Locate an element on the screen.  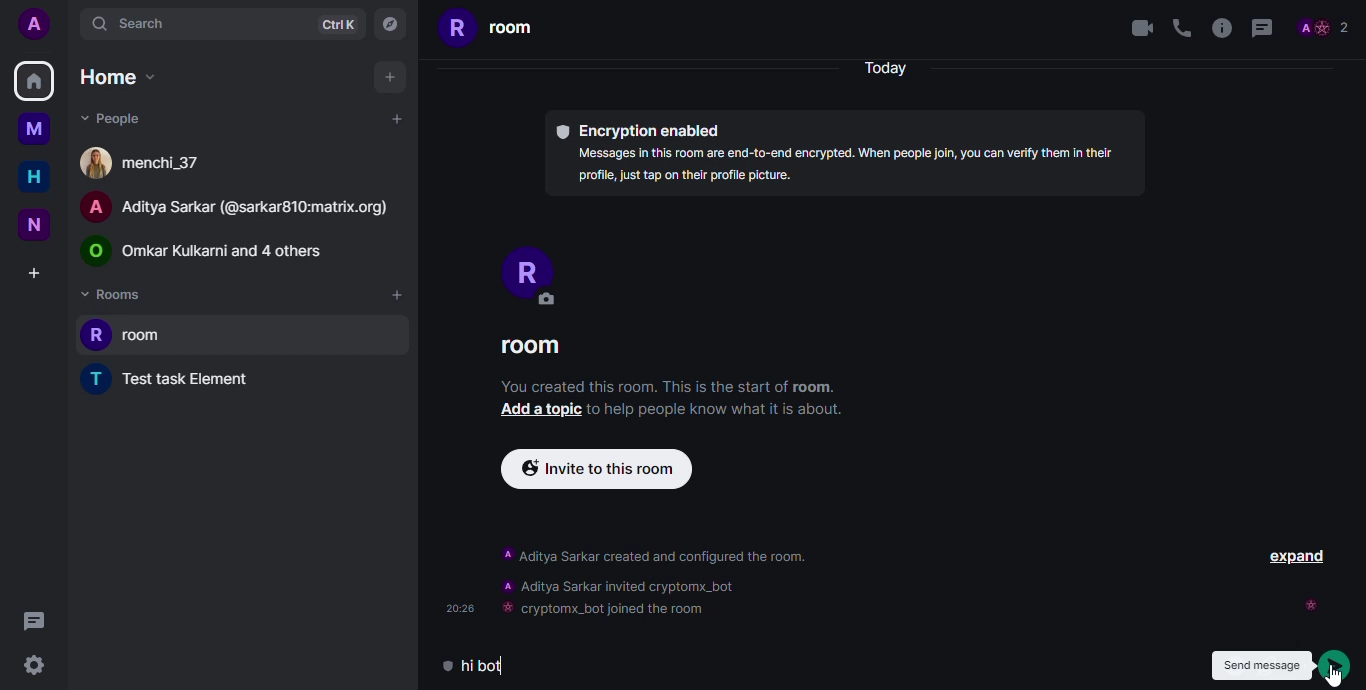
navigator is located at coordinates (389, 24).